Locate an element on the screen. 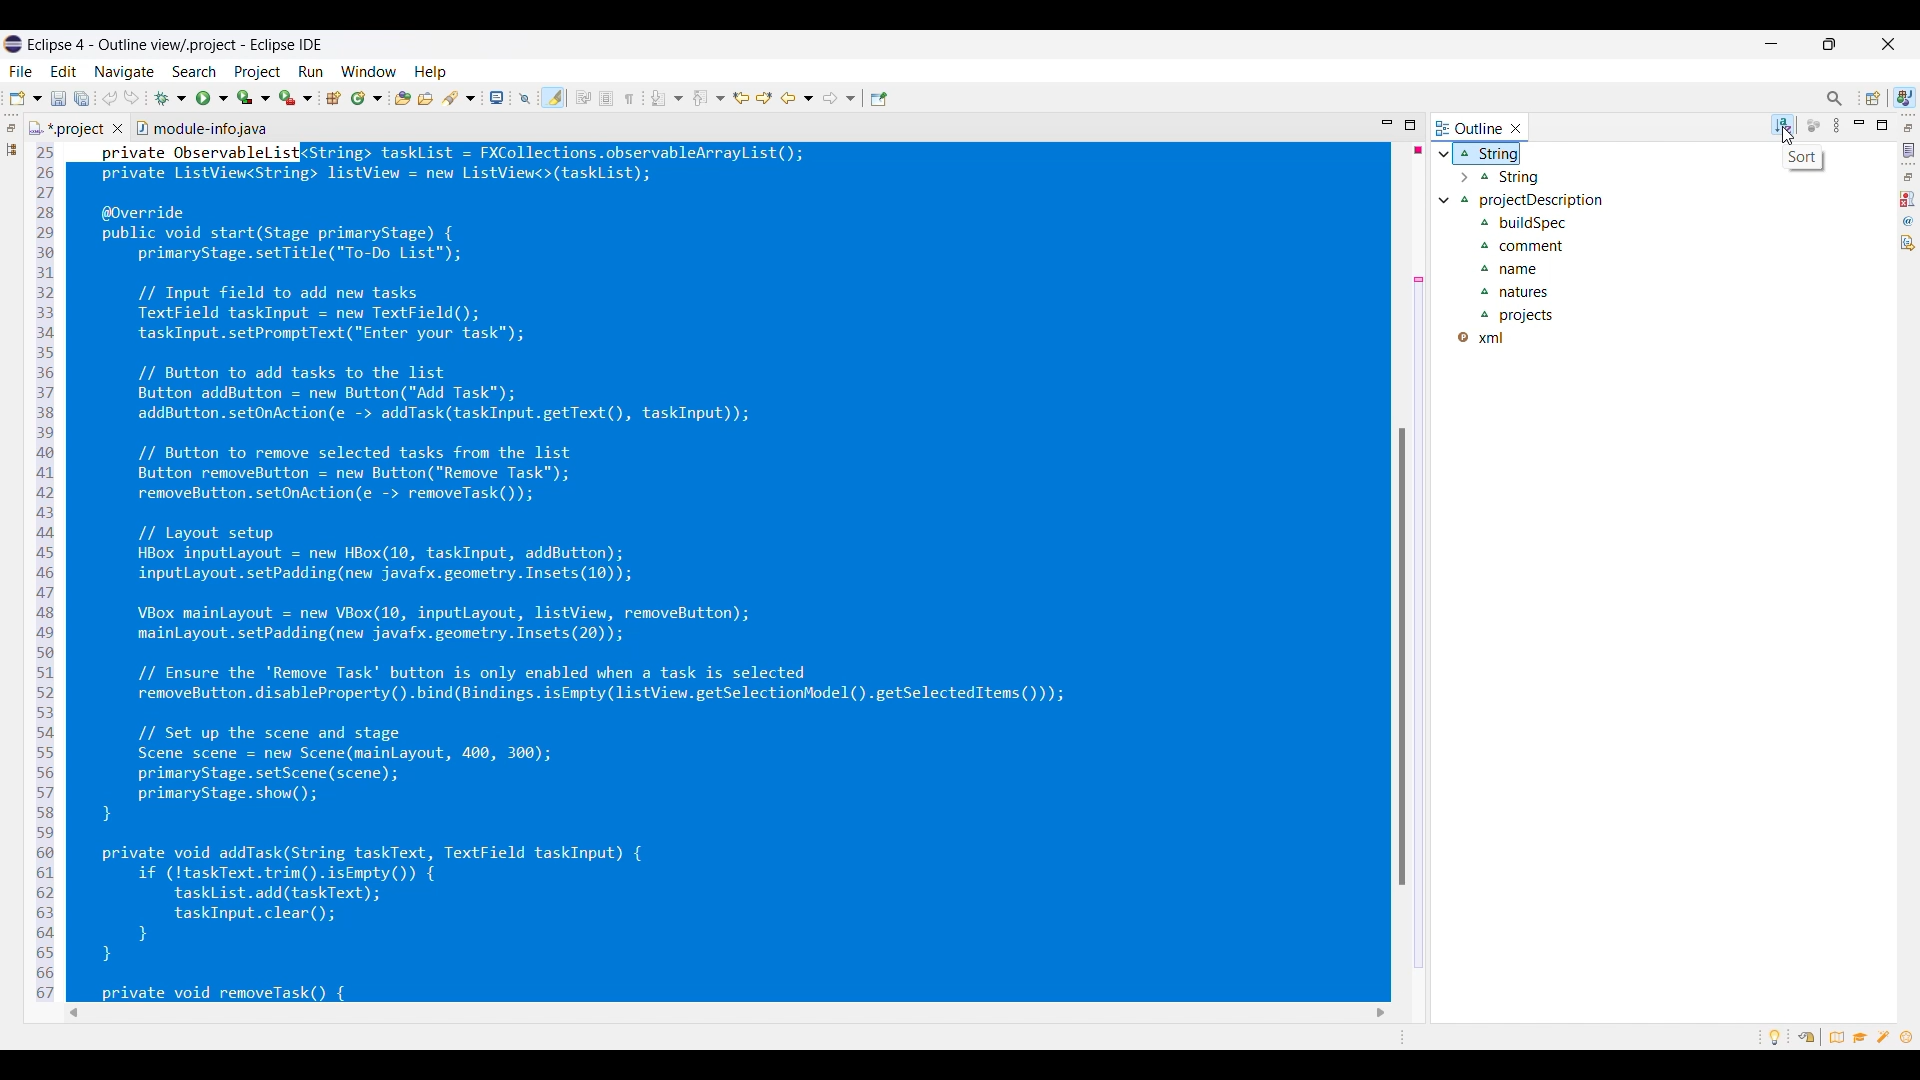 The width and height of the screenshot is (1920, 1080). Previous edit location is located at coordinates (741, 98).